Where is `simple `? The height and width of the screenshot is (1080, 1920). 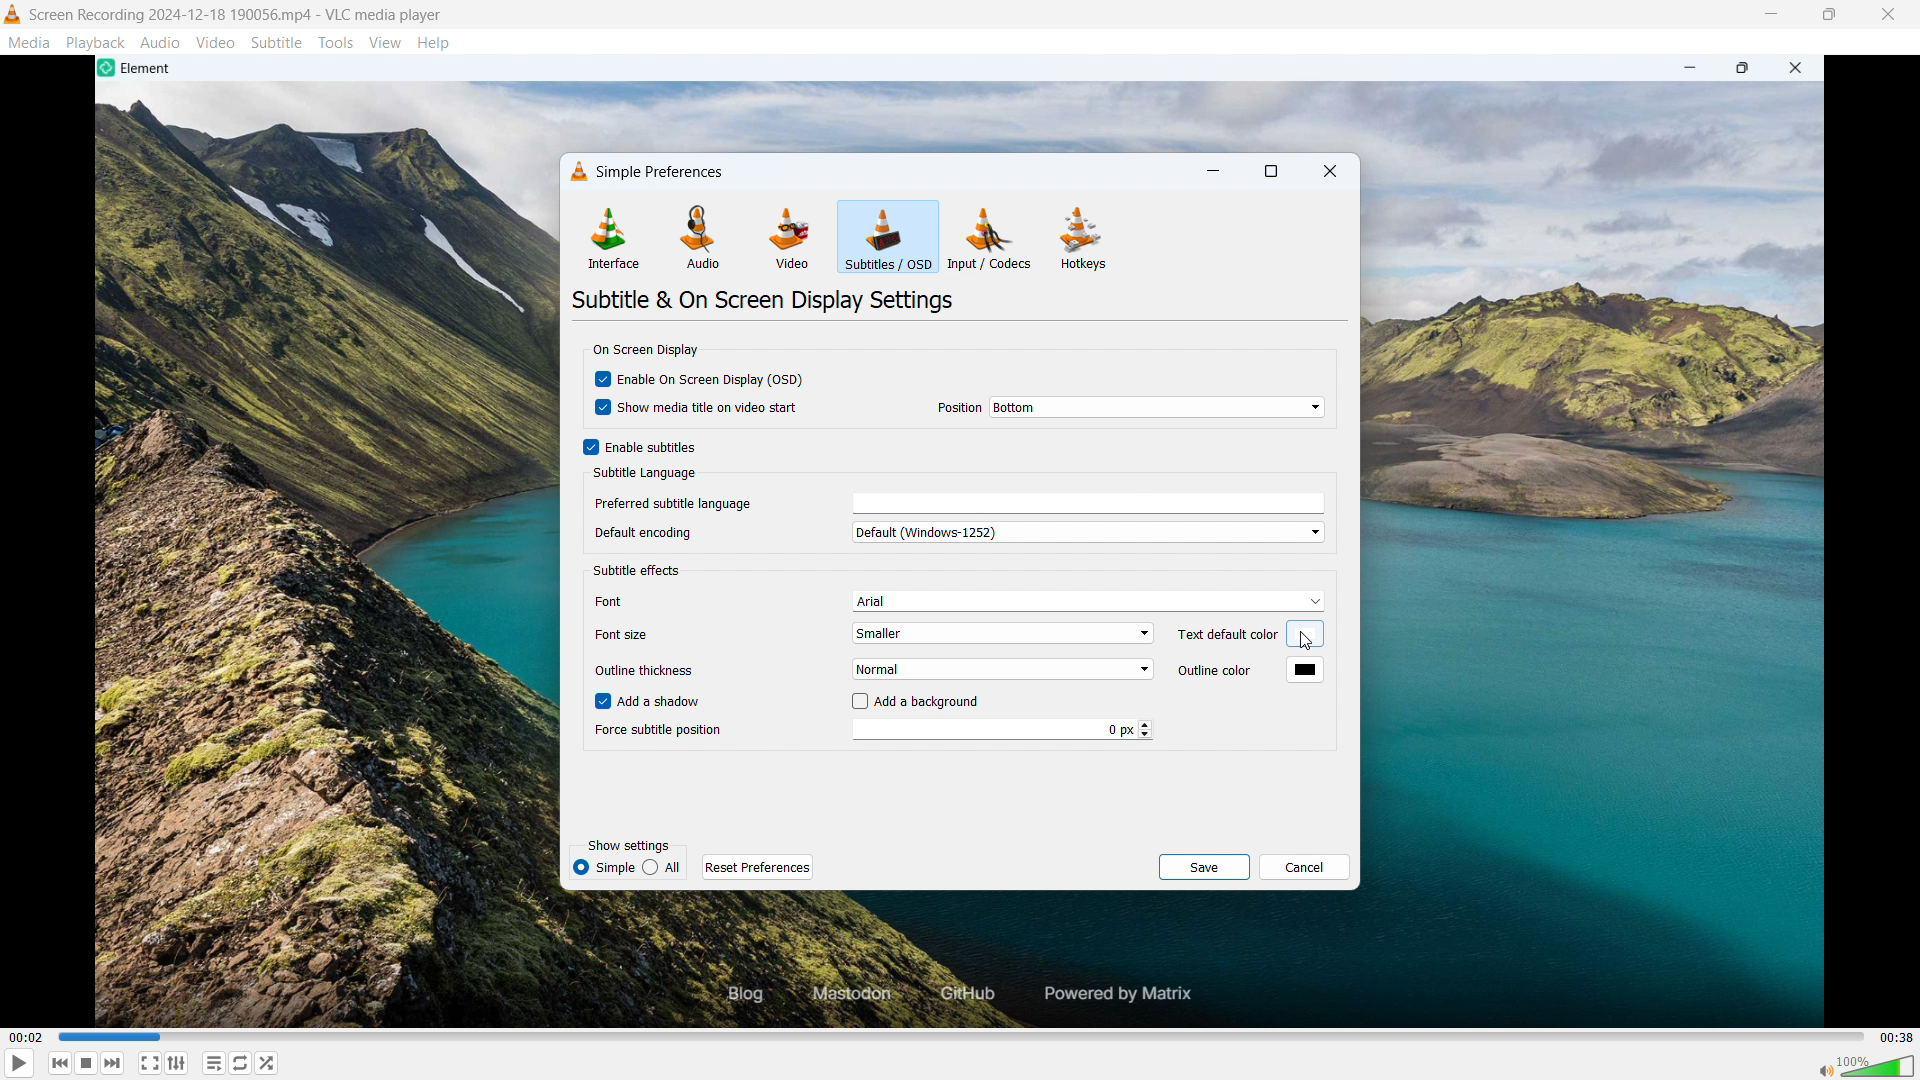 simple  is located at coordinates (603, 868).